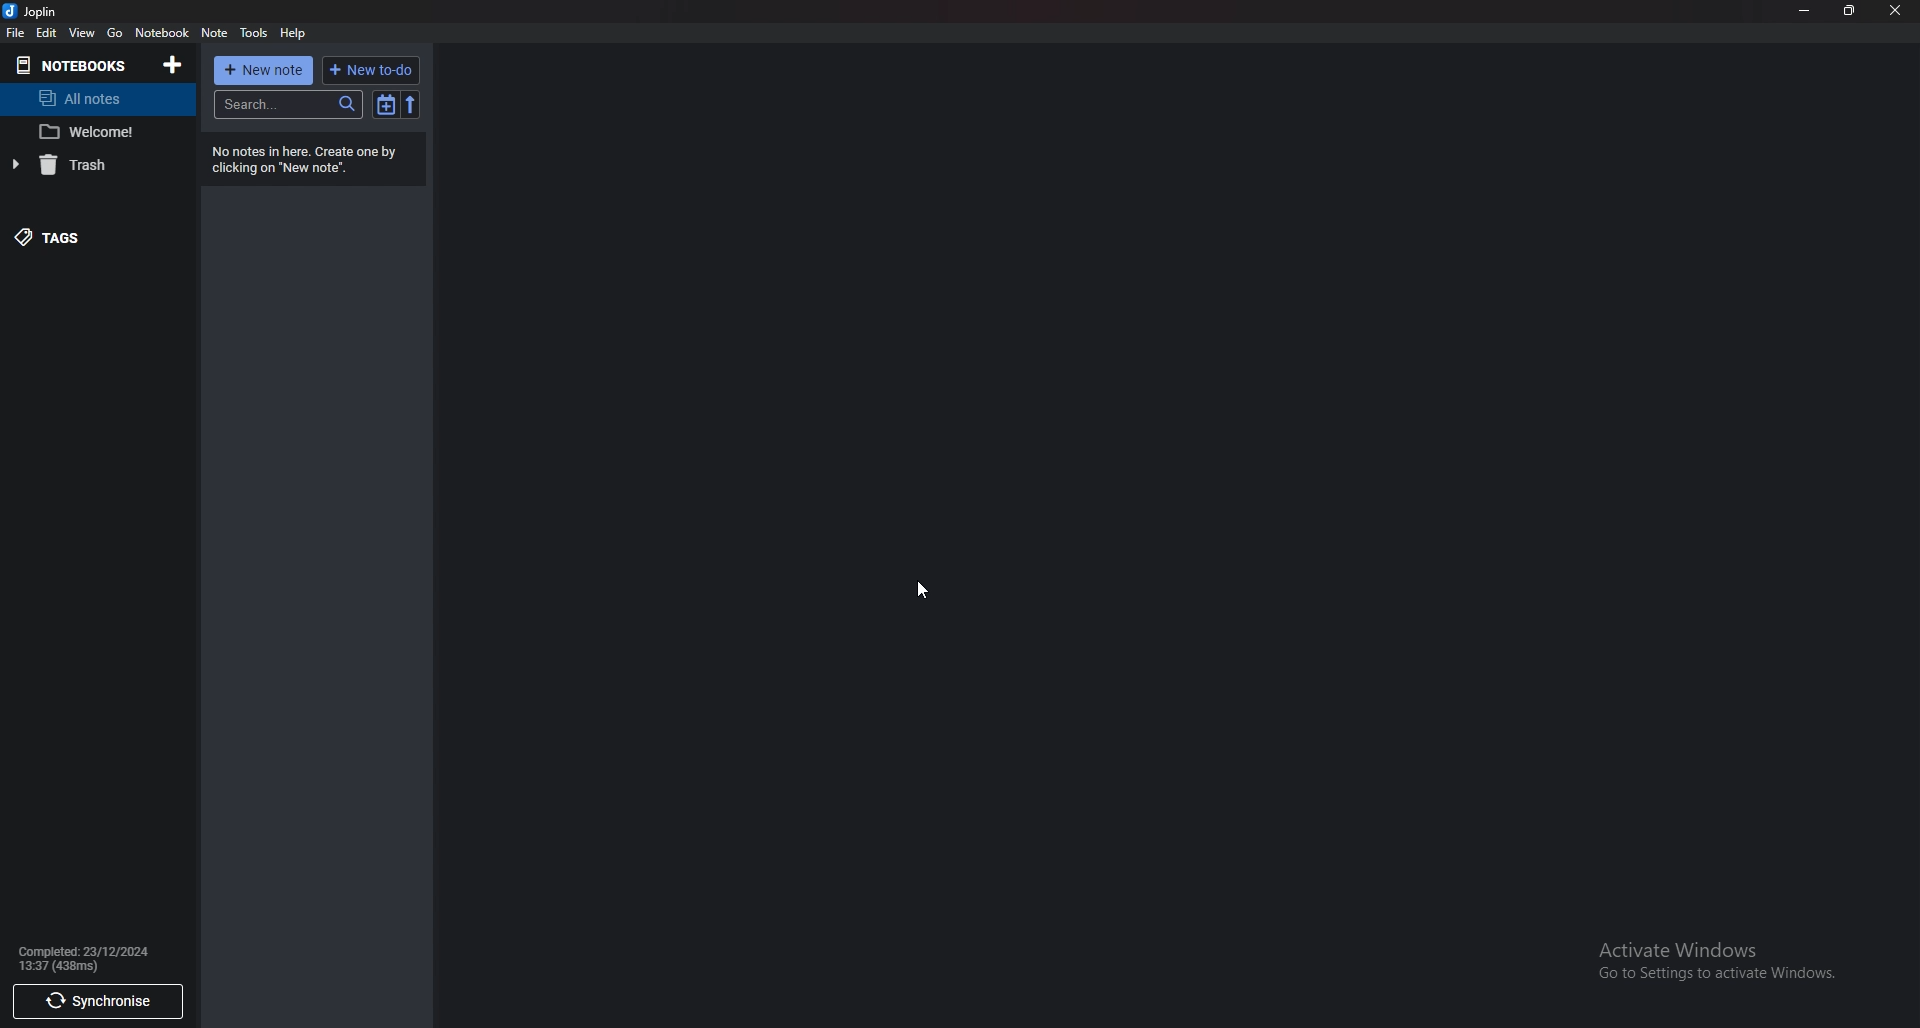 This screenshot has height=1028, width=1920. I want to click on Tools, so click(252, 32).